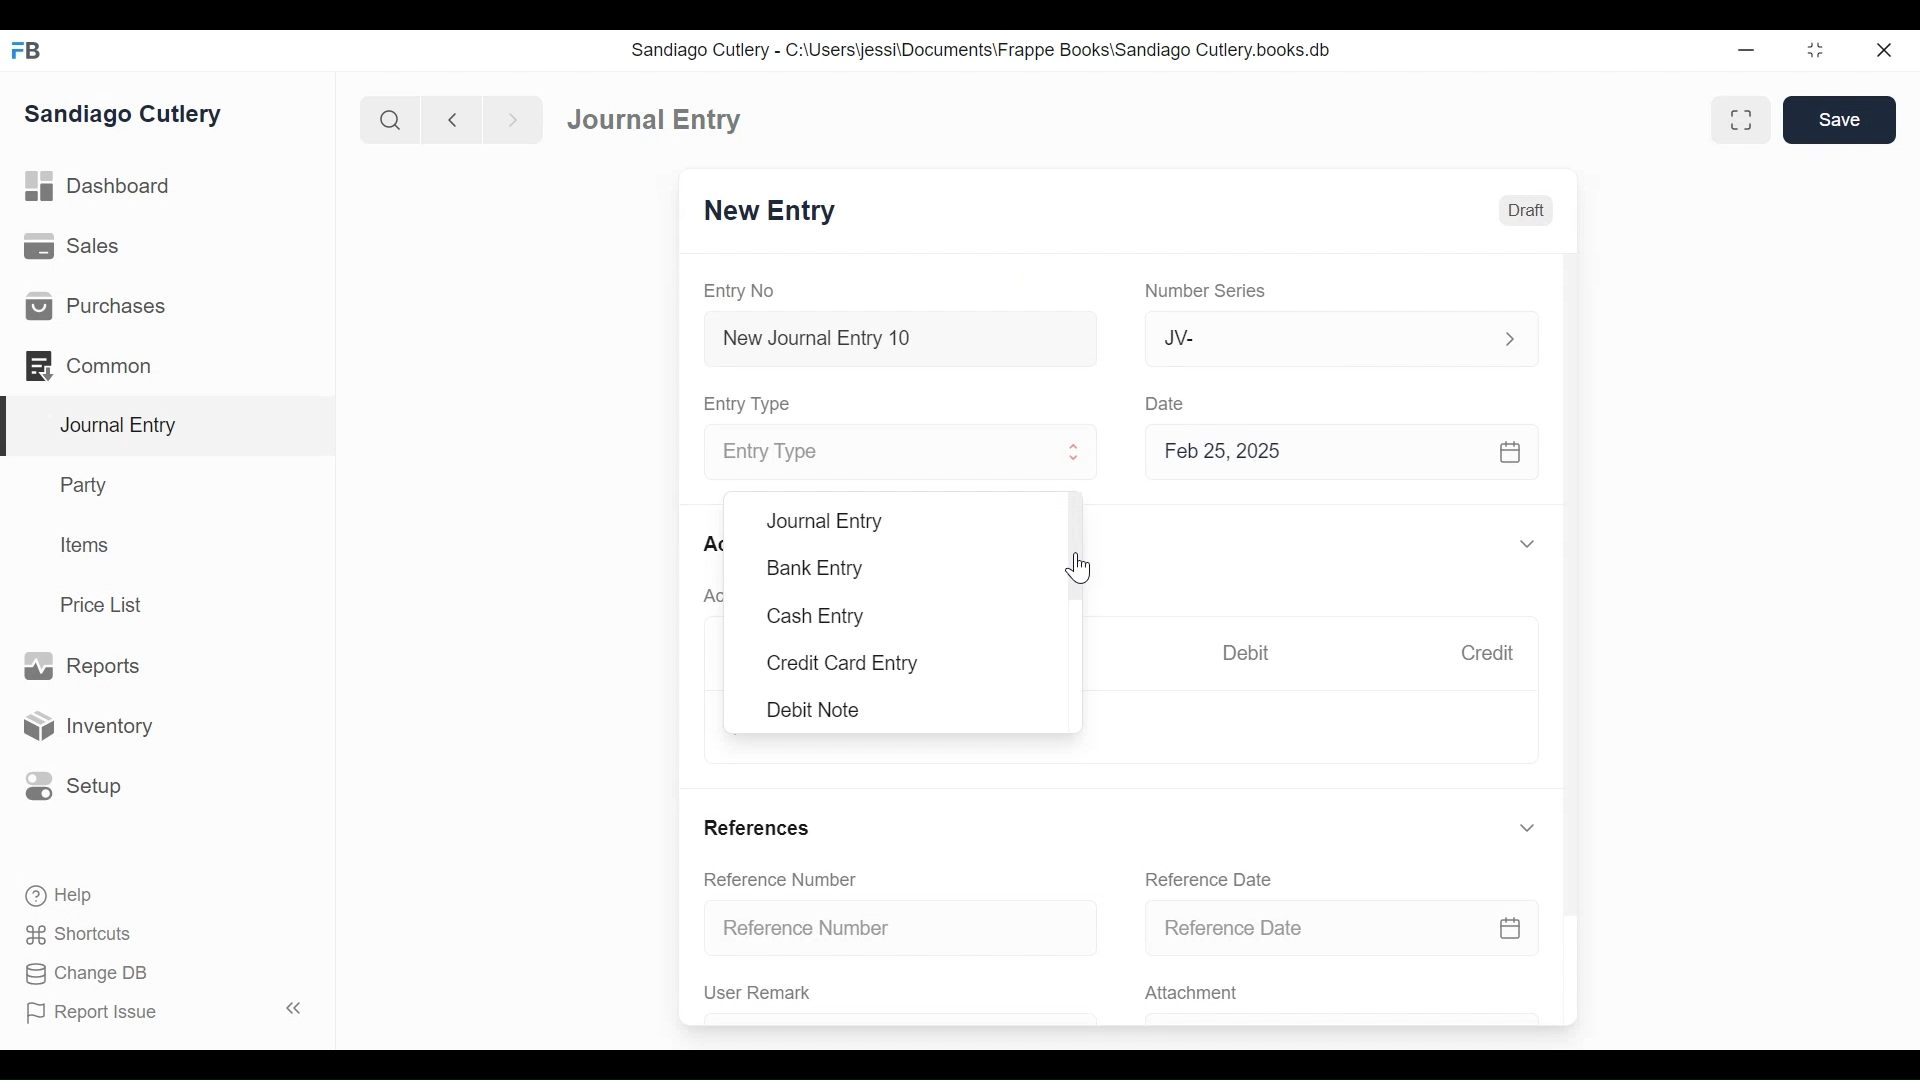 Image resolution: width=1920 pixels, height=1080 pixels. I want to click on Number Series, so click(1209, 292).